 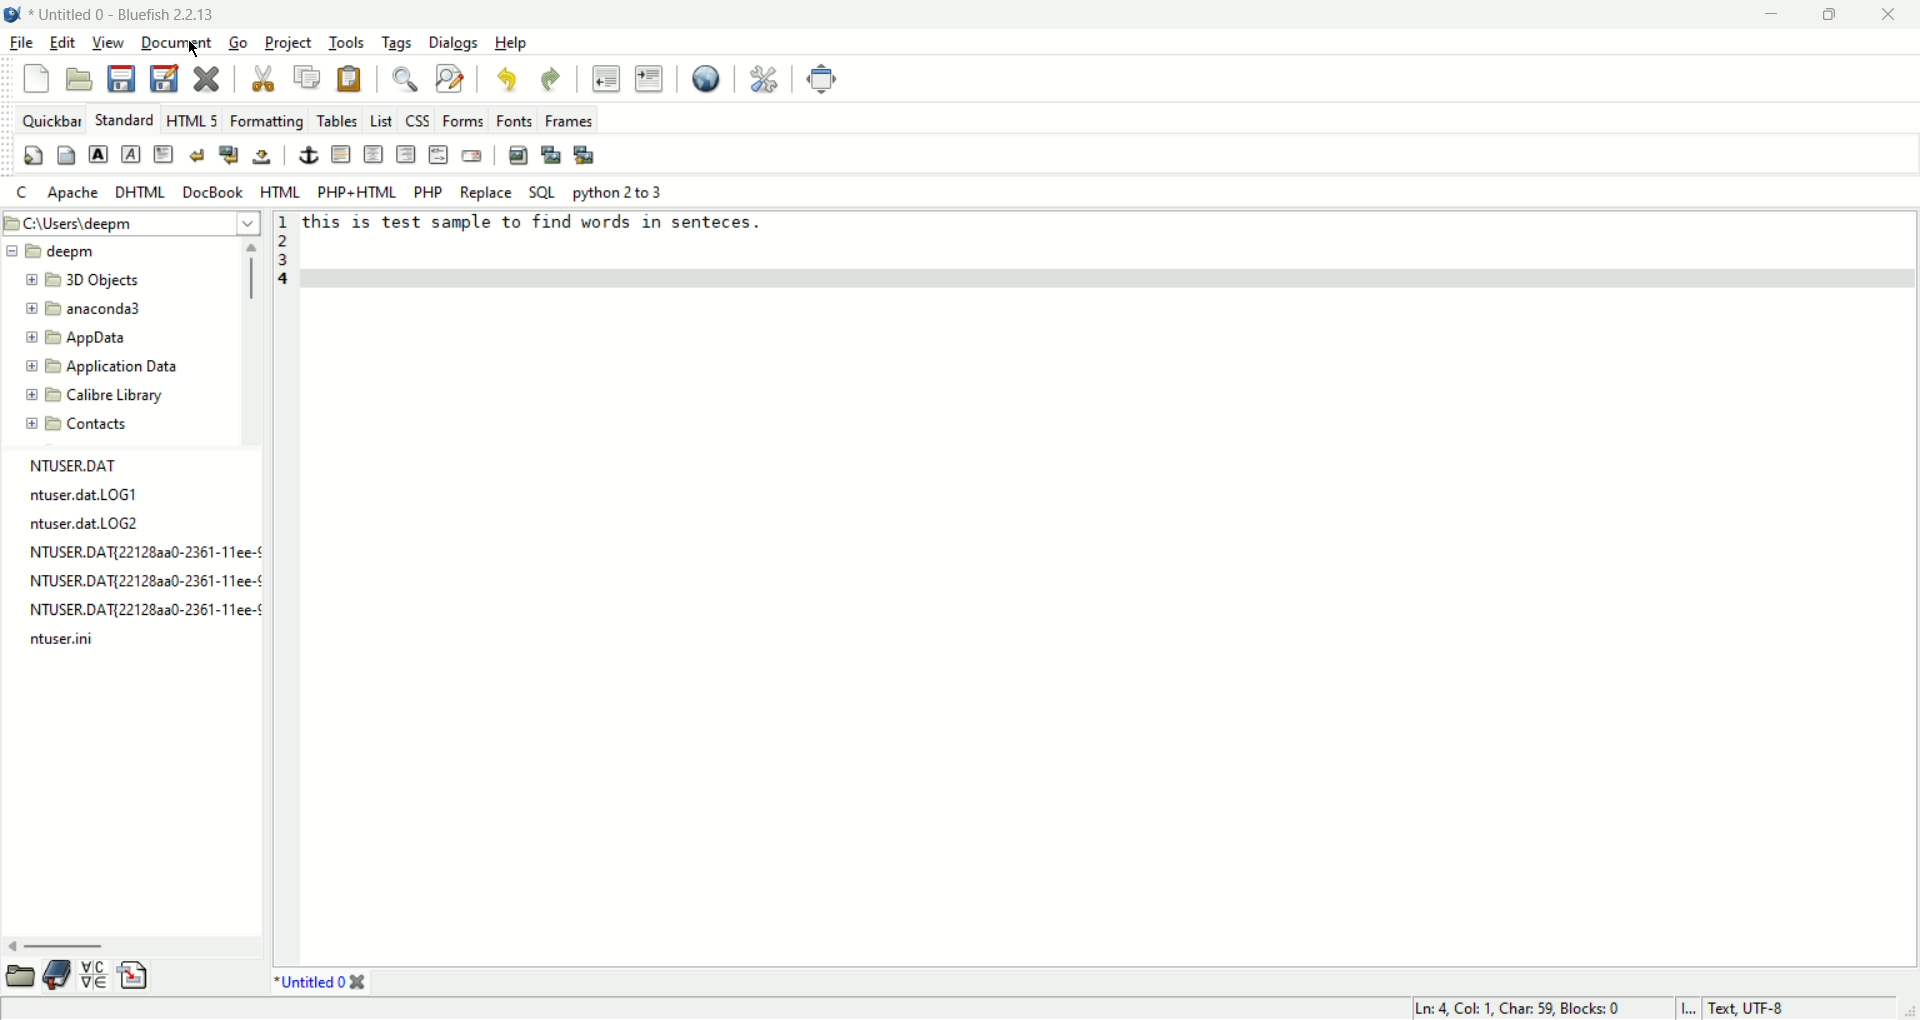 What do you see at coordinates (473, 155) in the screenshot?
I see `email` at bounding box center [473, 155].